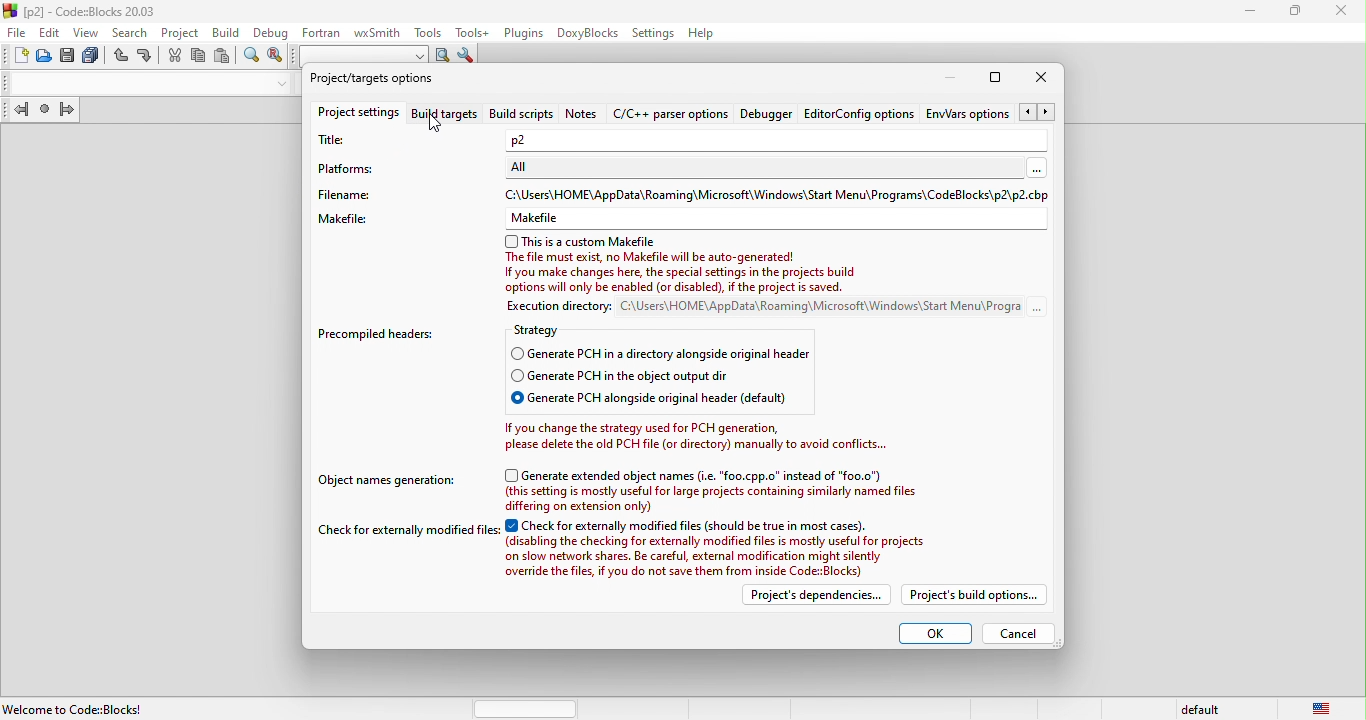 This screenshot has height=720, width=1366. Describe the element at coordinates (765, 116) in the screenshot. I see `debugger` at that location.